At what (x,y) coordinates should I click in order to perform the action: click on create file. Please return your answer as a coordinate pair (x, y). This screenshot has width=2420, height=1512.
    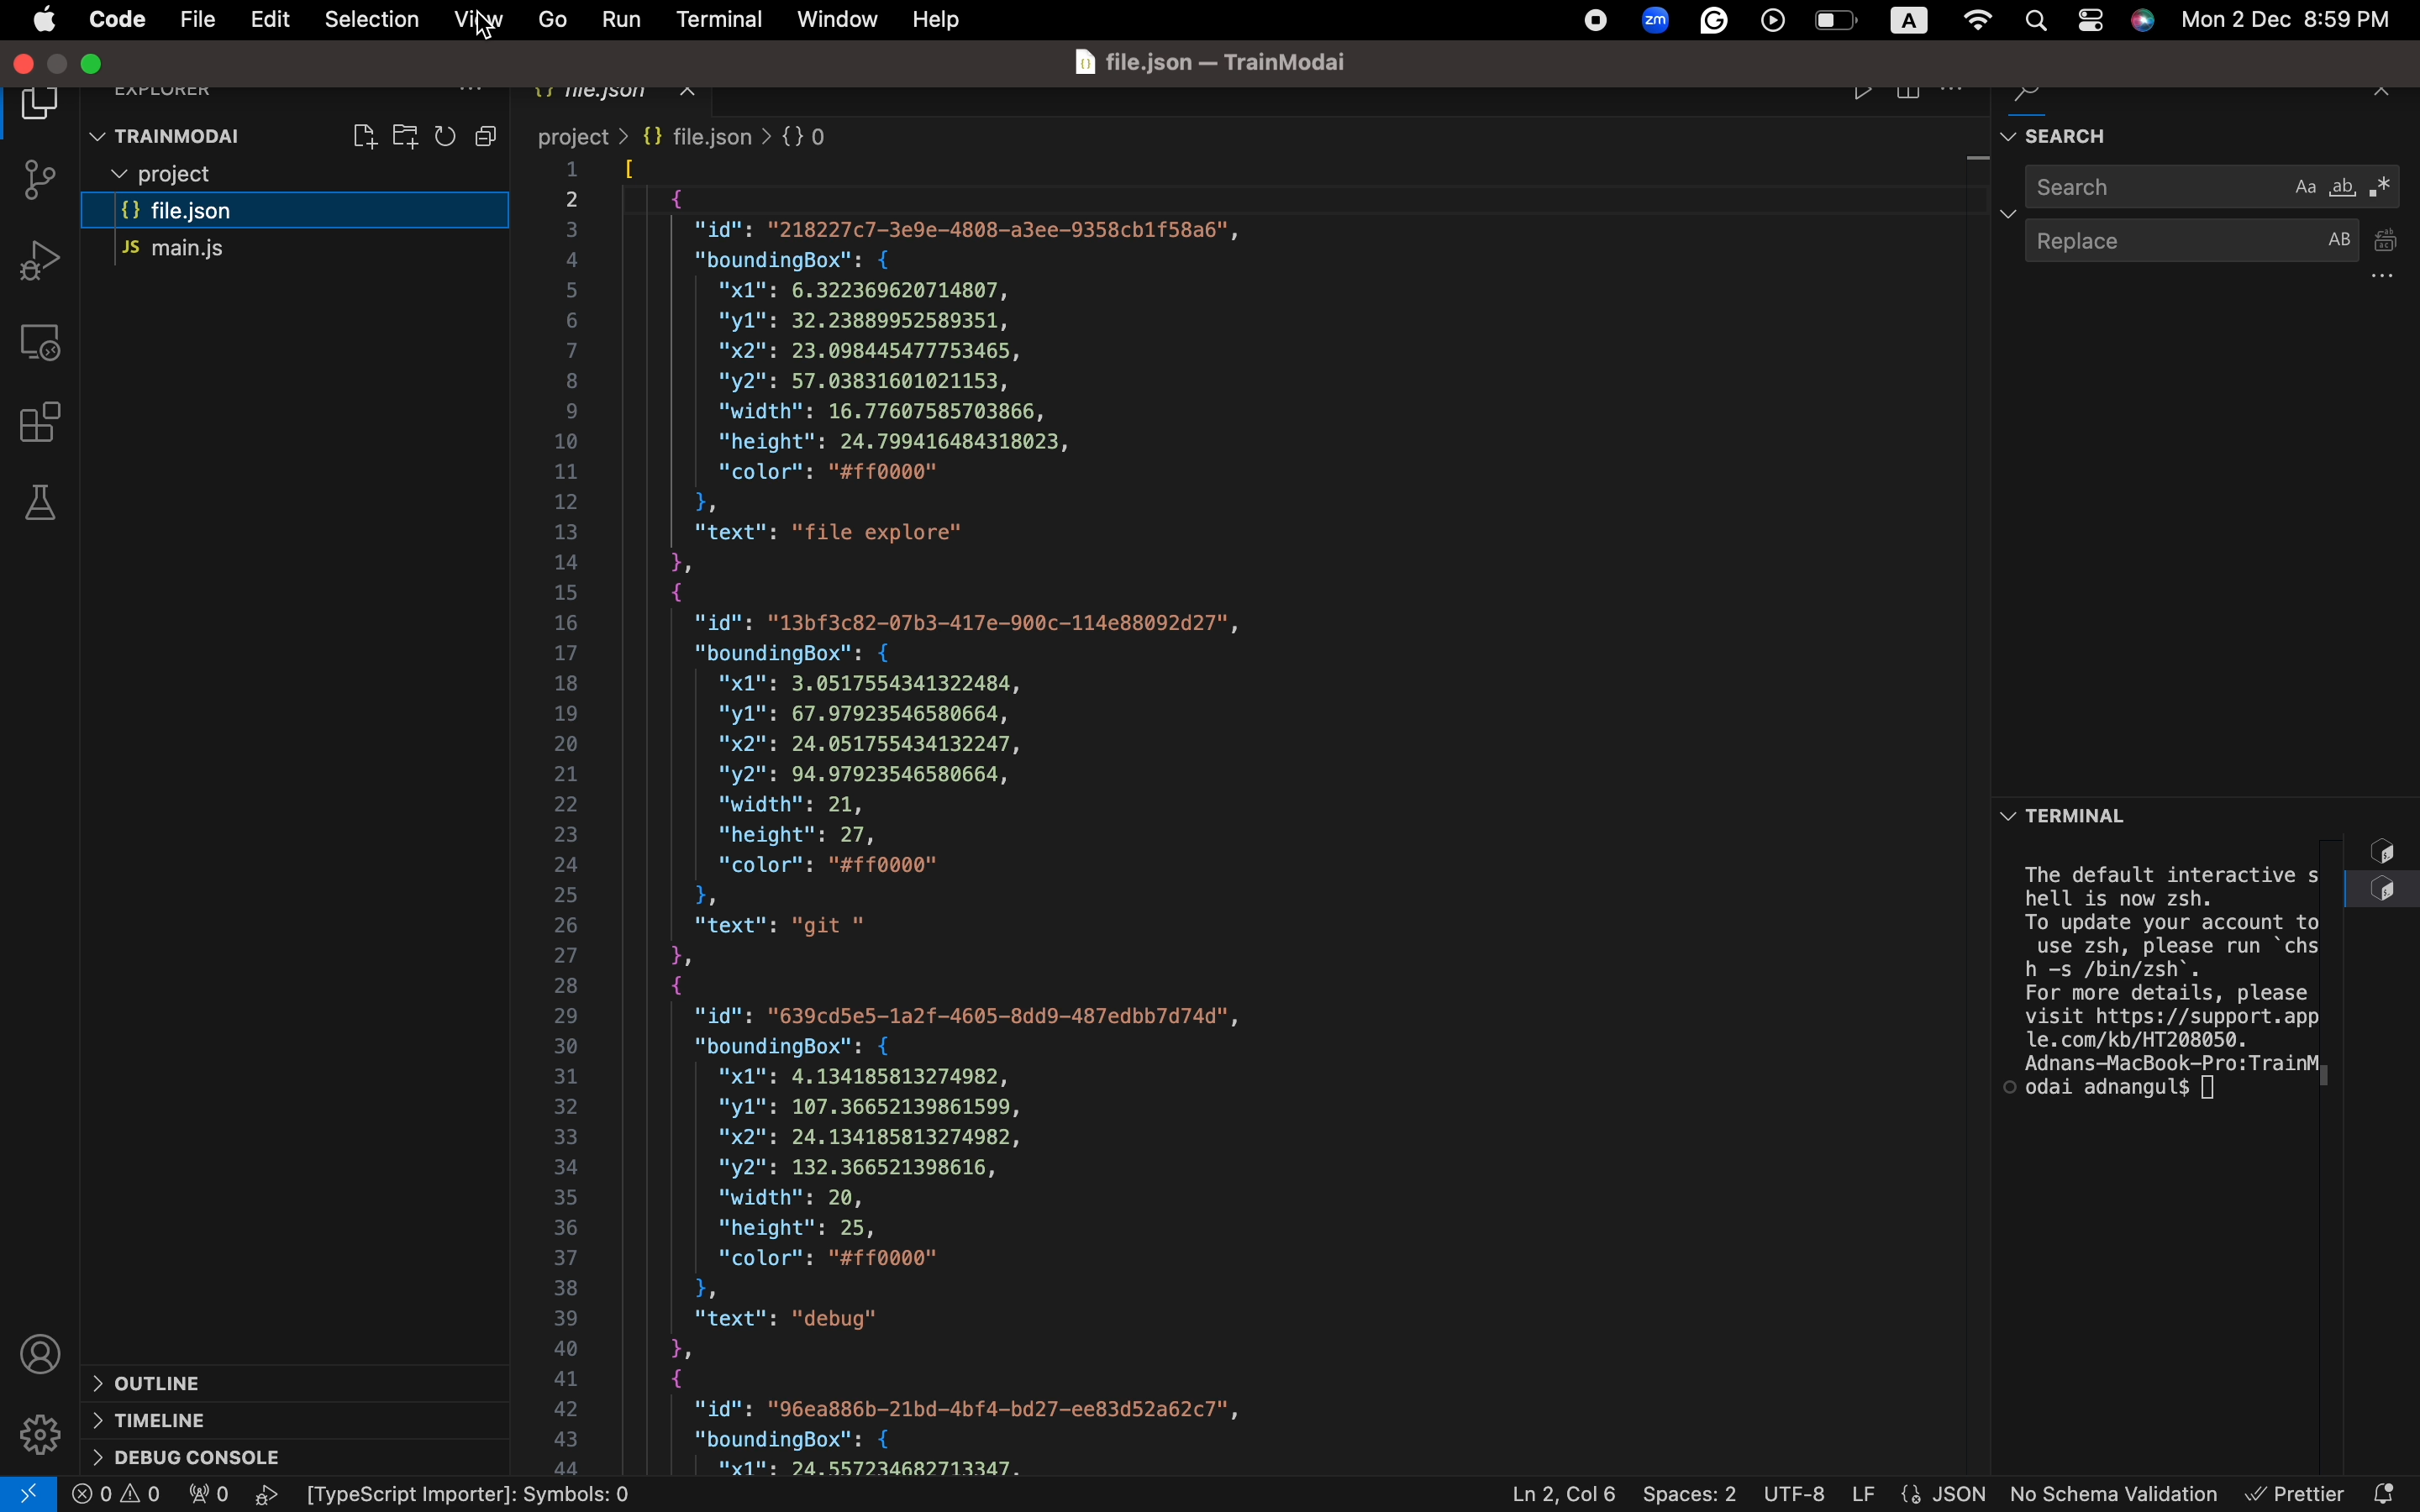
    Looking at the image, I should click on (362, 133).